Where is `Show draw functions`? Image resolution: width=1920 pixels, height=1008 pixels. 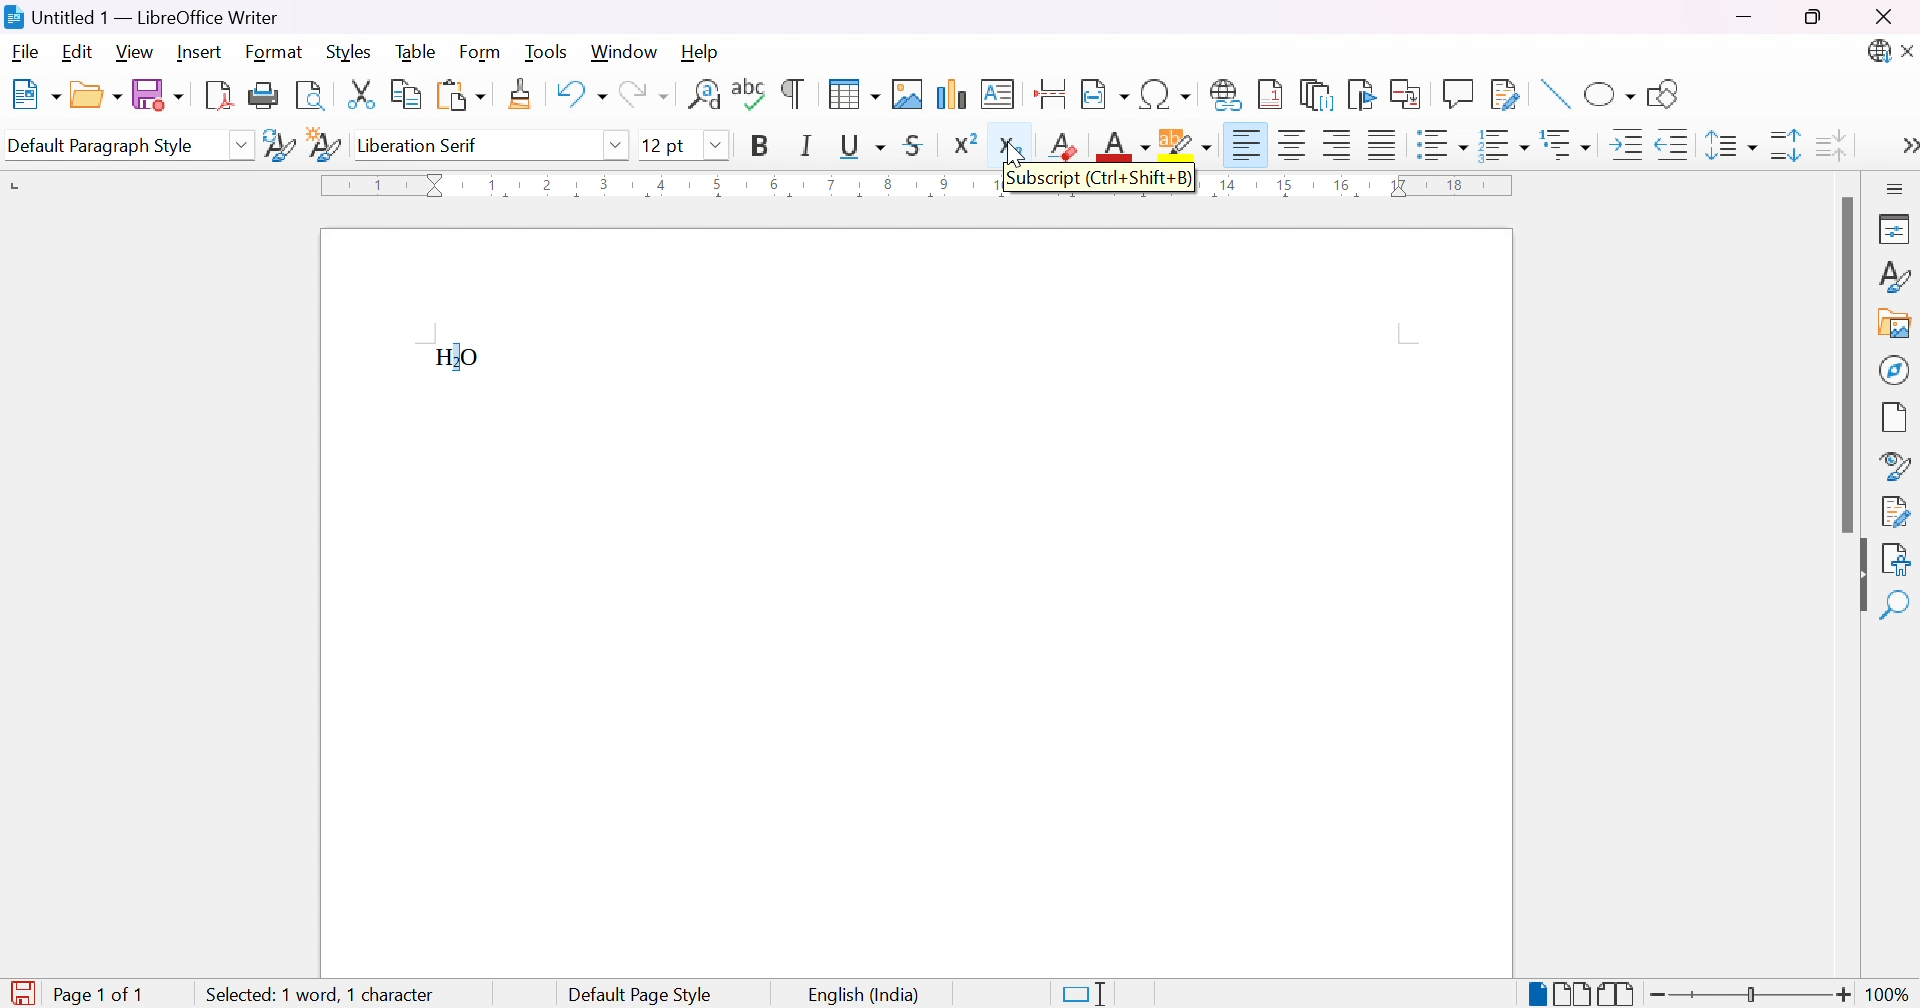 Show draw functions is located at coordinates (1660, 94).